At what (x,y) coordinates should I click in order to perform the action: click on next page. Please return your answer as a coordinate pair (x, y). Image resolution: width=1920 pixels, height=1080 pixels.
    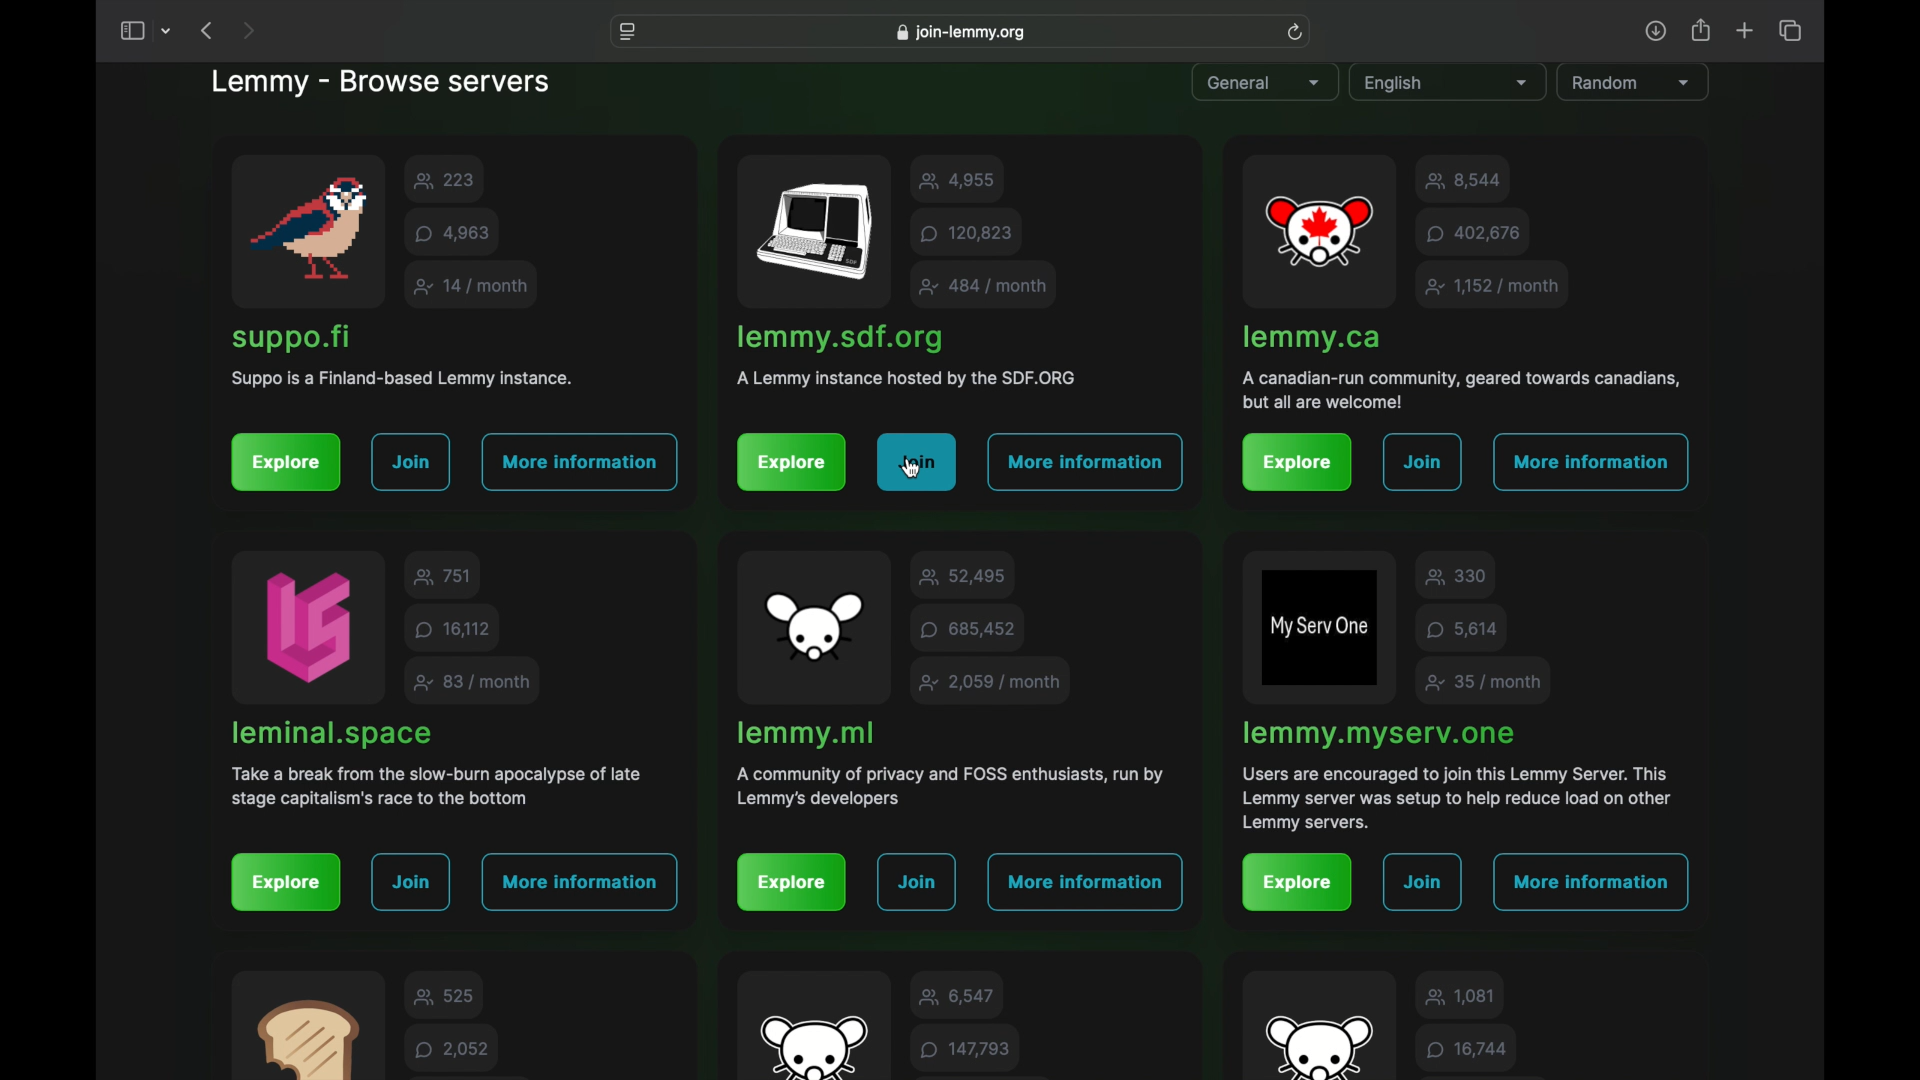
    Looking at the image, I should click on (248, 32).